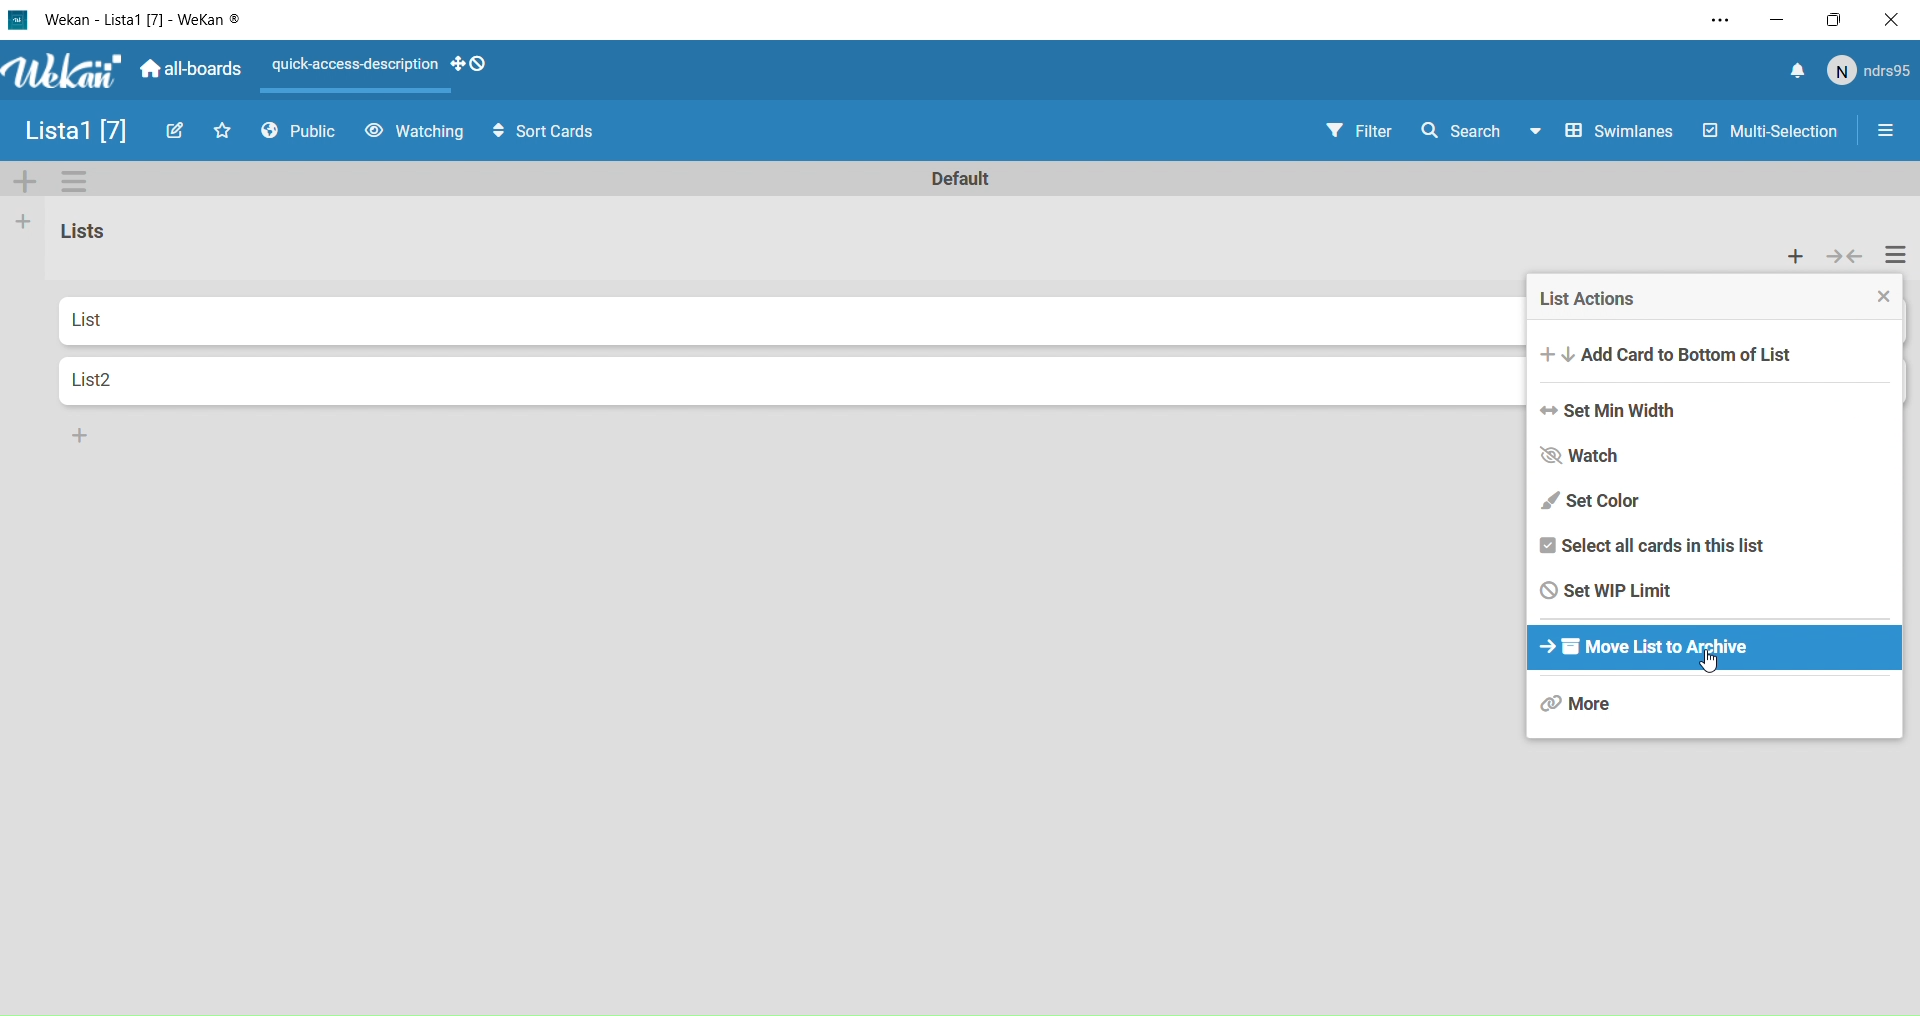  Describe the element at coordinates (787, 322) in the screenshot. I see `List` at that location.